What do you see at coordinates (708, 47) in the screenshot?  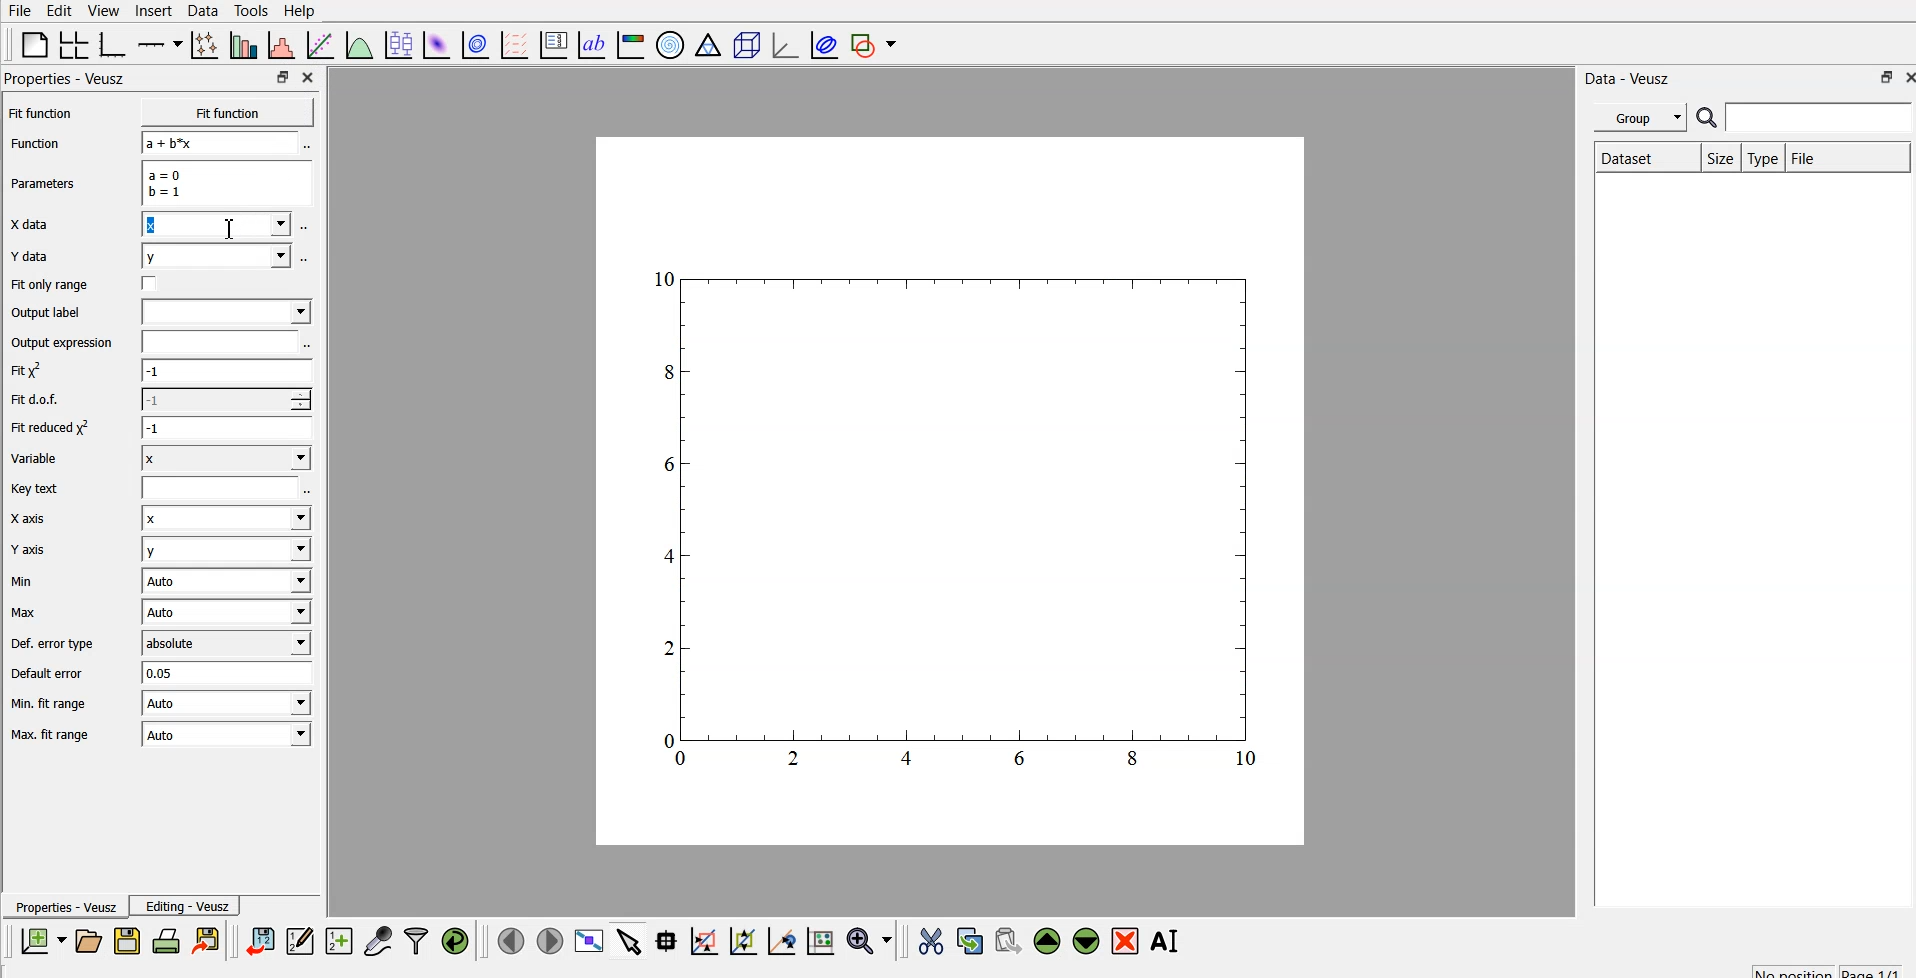 I see `ternary graph` at bounding box center [708, 47].